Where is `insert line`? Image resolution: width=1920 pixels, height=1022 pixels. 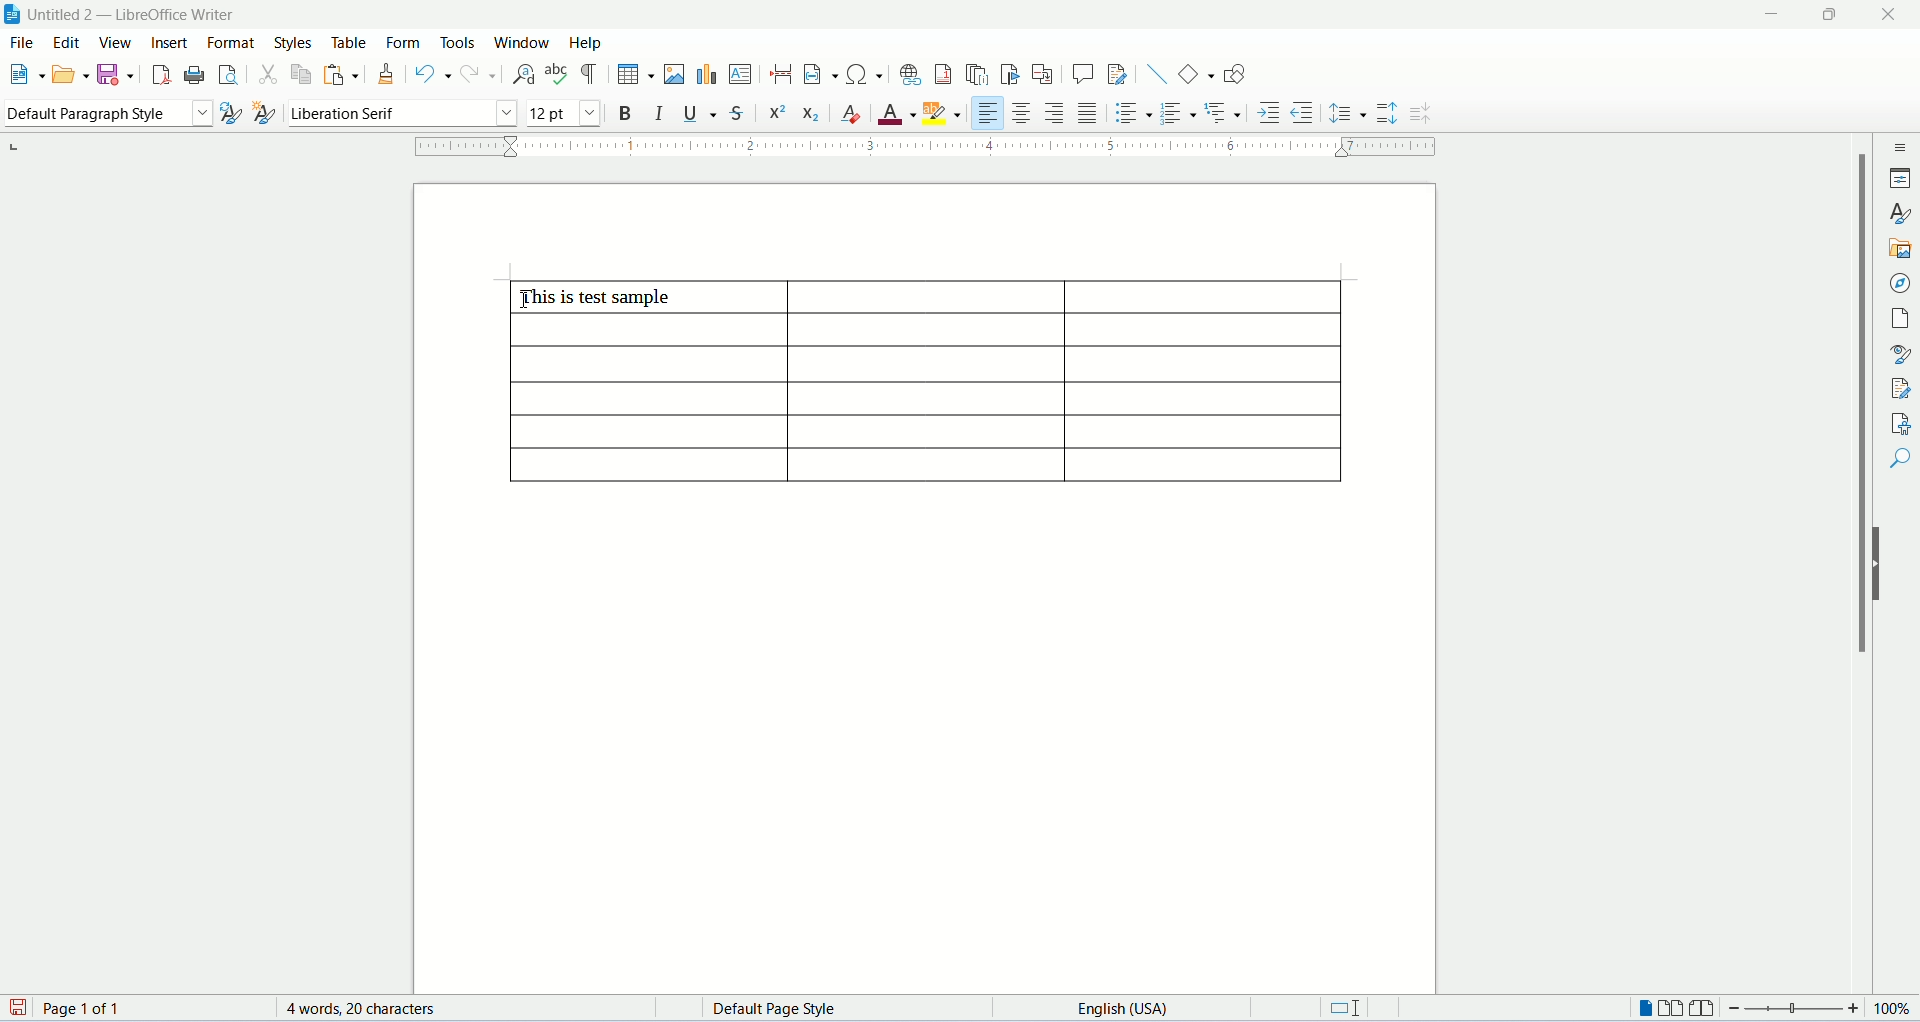
insert line is located at coordinates (1158, 75).